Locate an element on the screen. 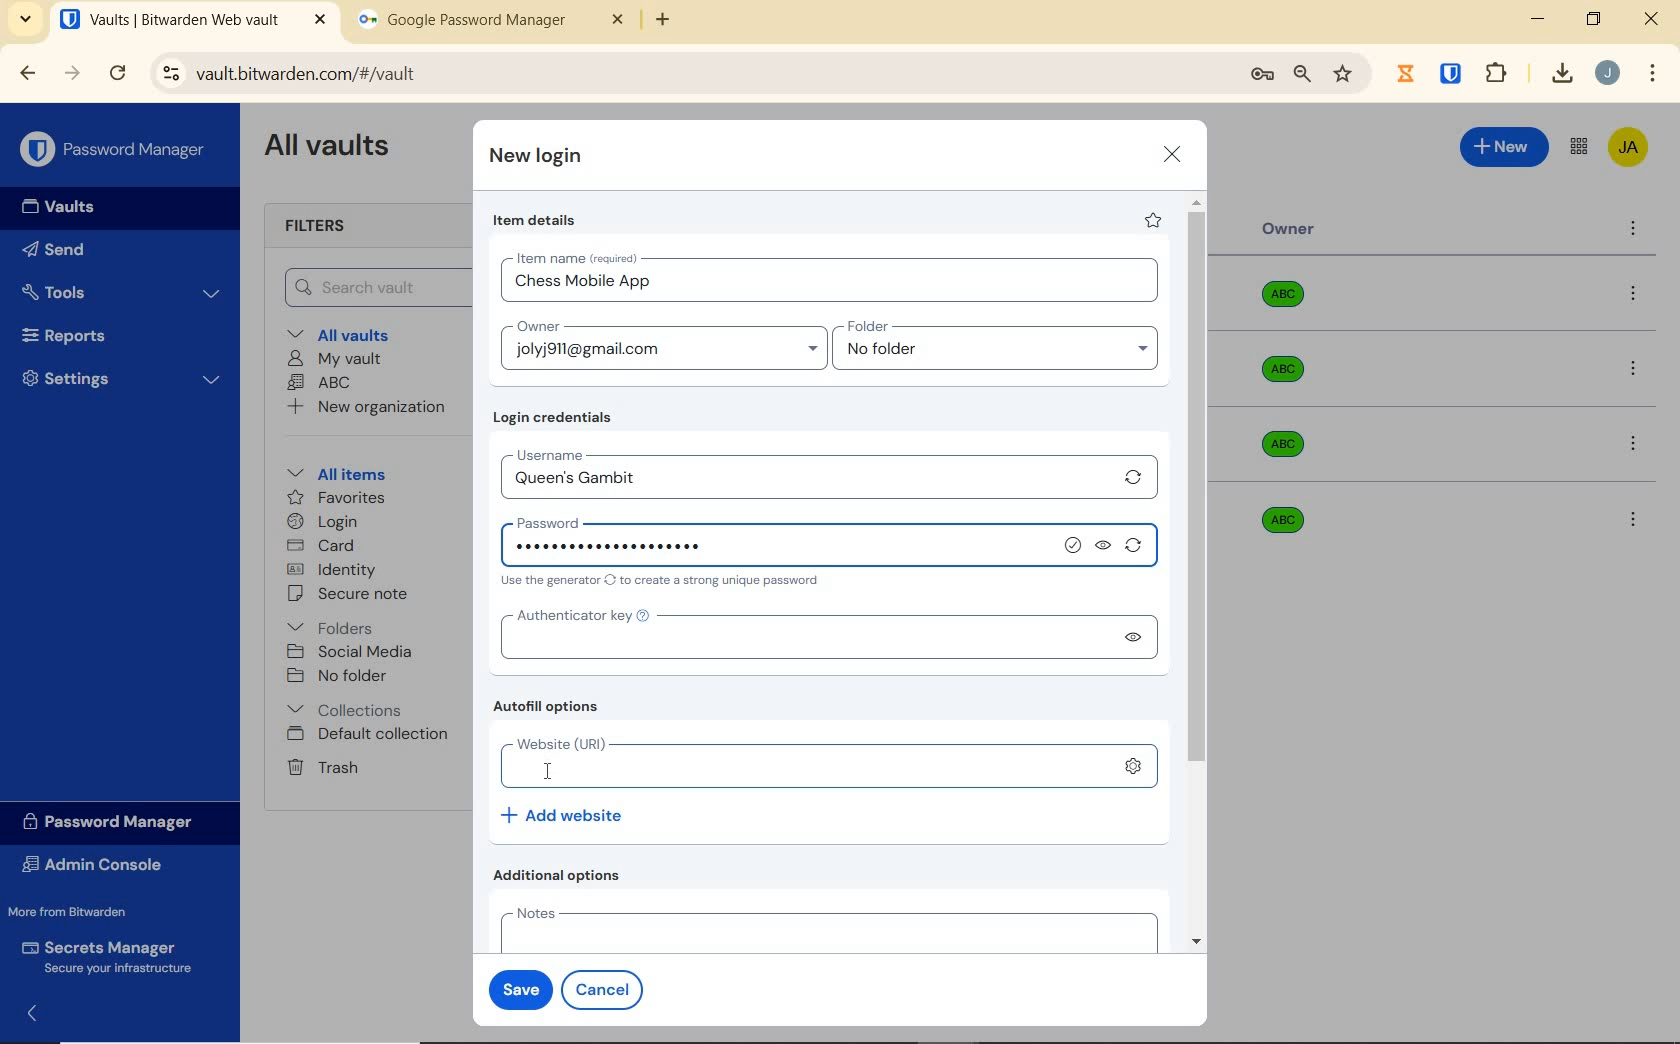  jolyj91@gmail.com is located at coordinates (667, 353).